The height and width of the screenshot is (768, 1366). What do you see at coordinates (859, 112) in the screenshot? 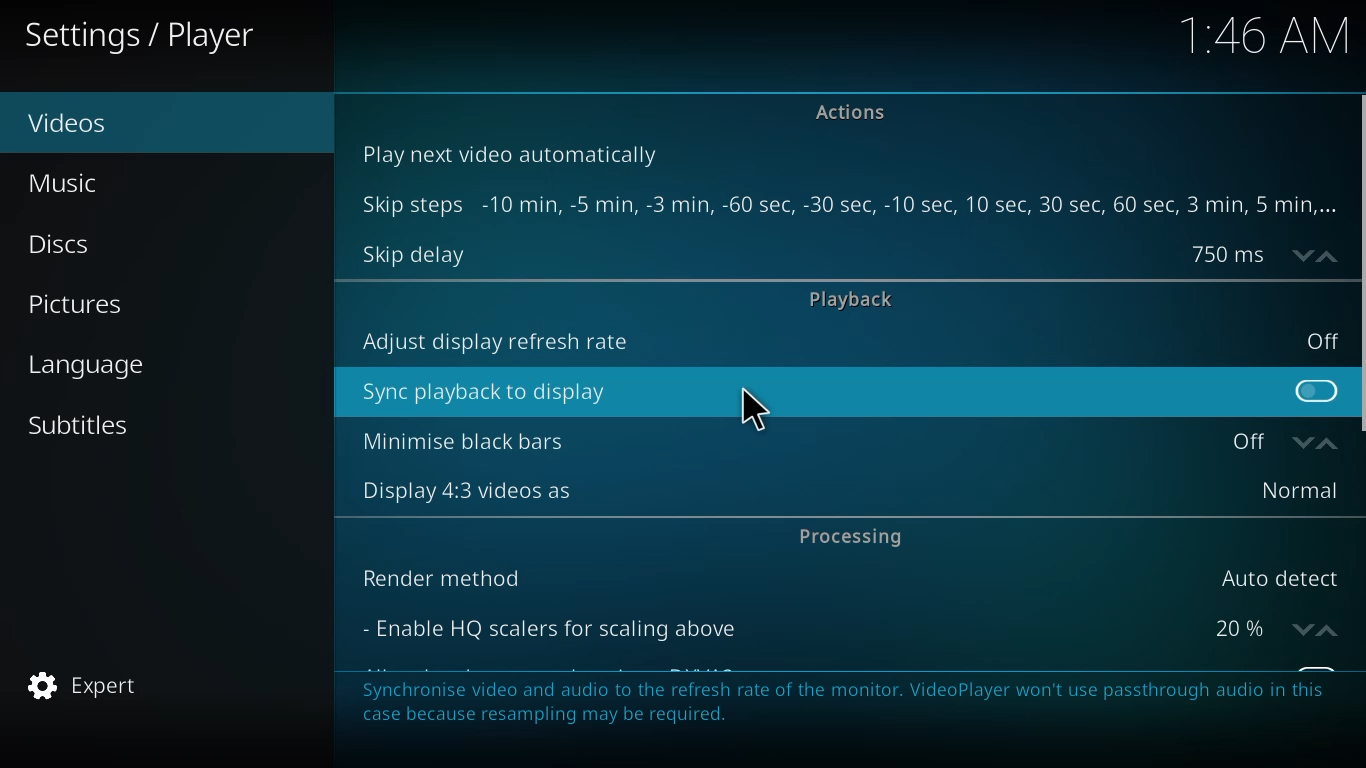
I see `actions` at bounding box center [859, 112].